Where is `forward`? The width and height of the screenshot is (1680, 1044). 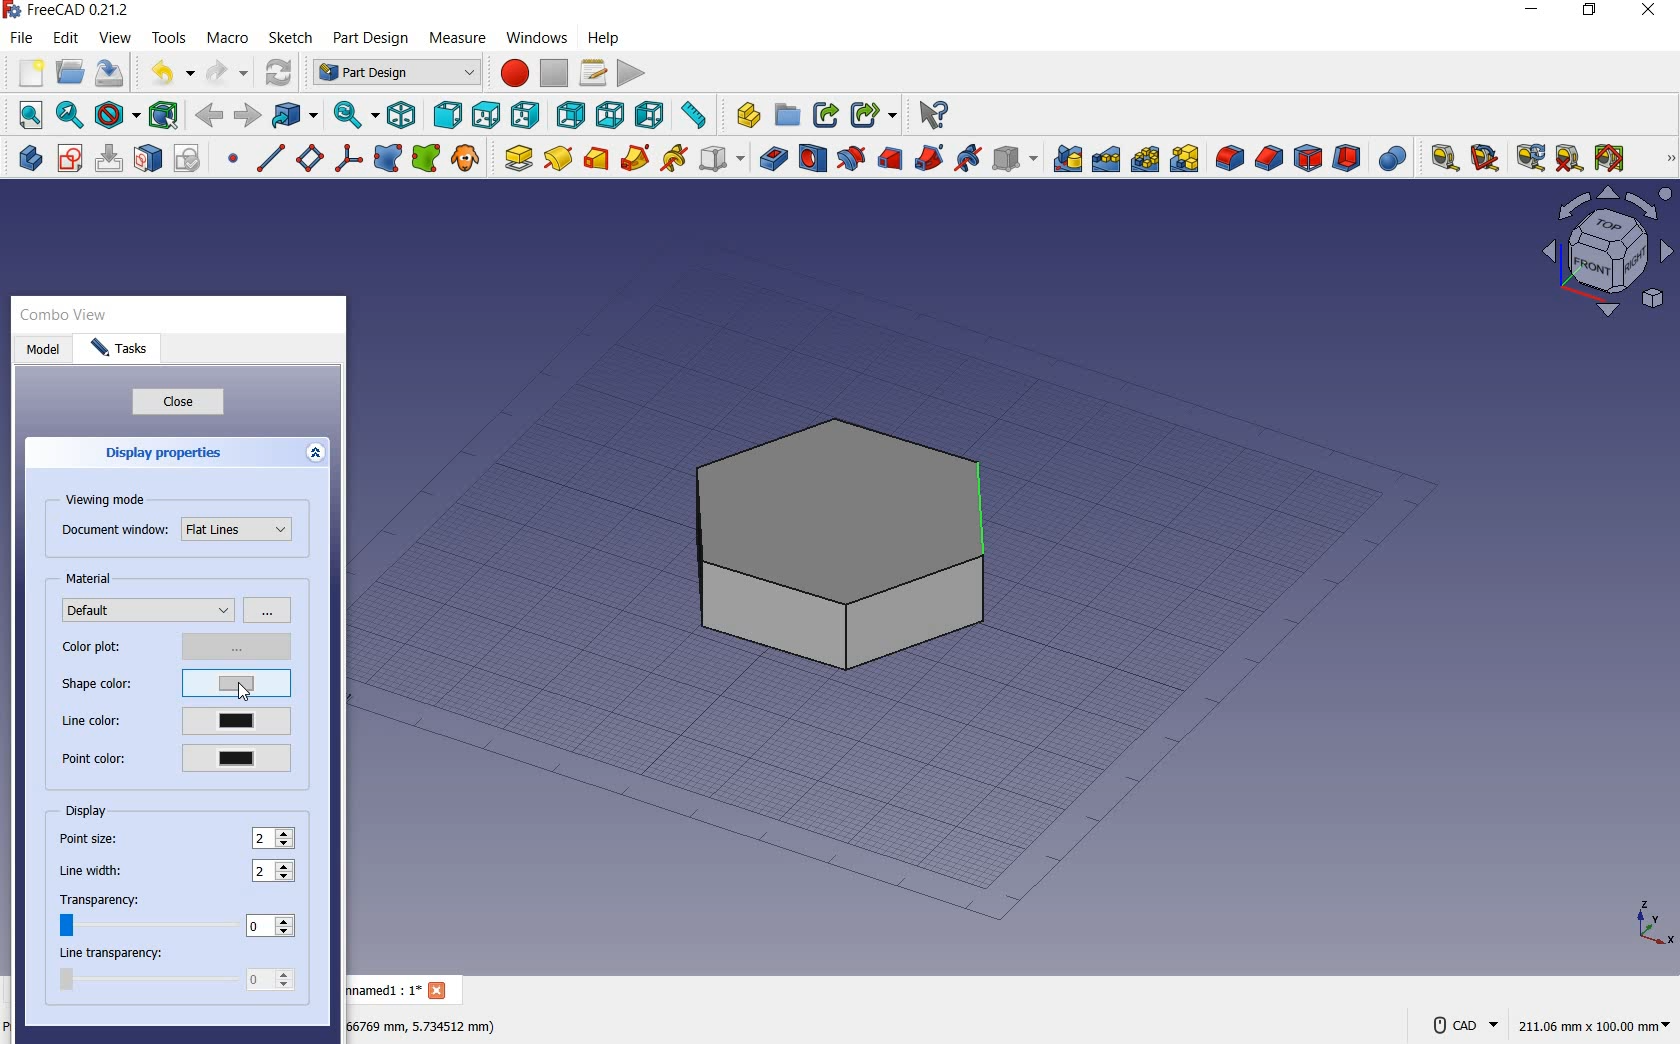
forward is located at coordinates (248, 116).